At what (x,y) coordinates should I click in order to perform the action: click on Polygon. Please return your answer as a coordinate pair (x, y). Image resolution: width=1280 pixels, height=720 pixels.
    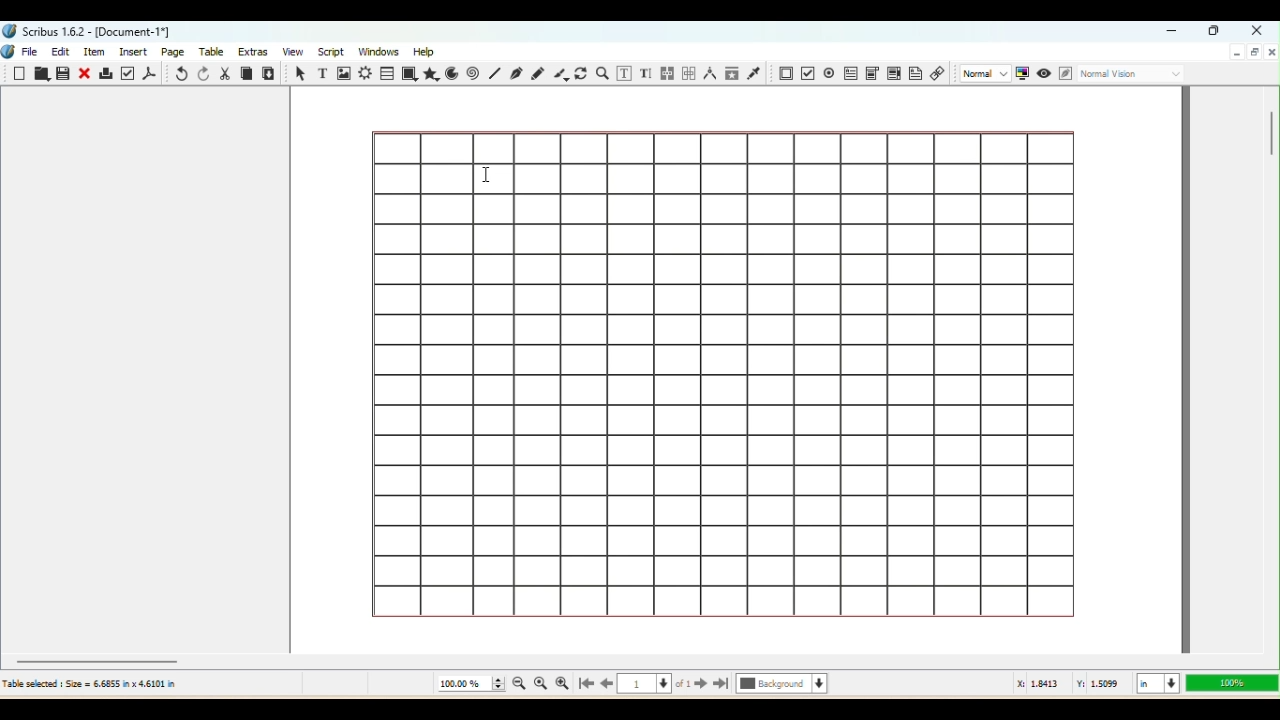
    Looking at the image, I should click on (432, 75).